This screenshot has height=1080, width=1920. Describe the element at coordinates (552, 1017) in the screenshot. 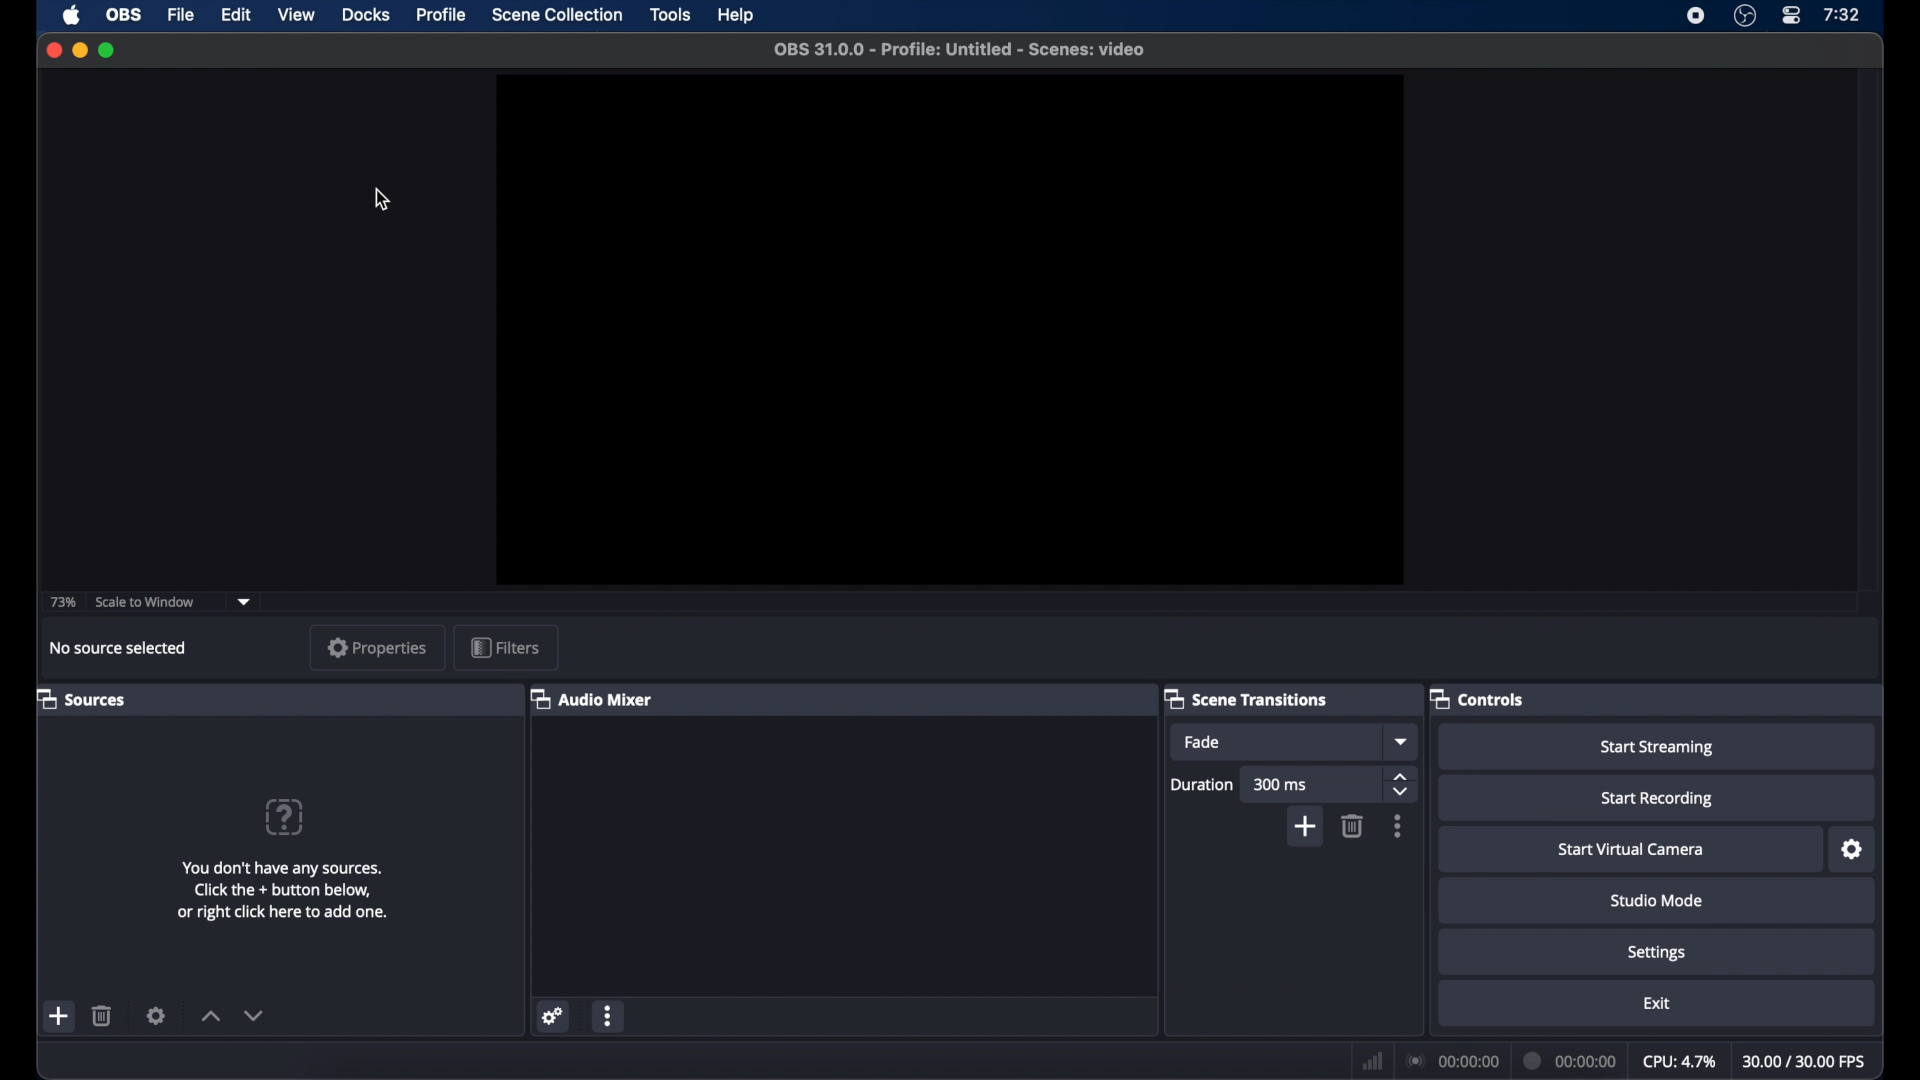

I see `settings` at that location.